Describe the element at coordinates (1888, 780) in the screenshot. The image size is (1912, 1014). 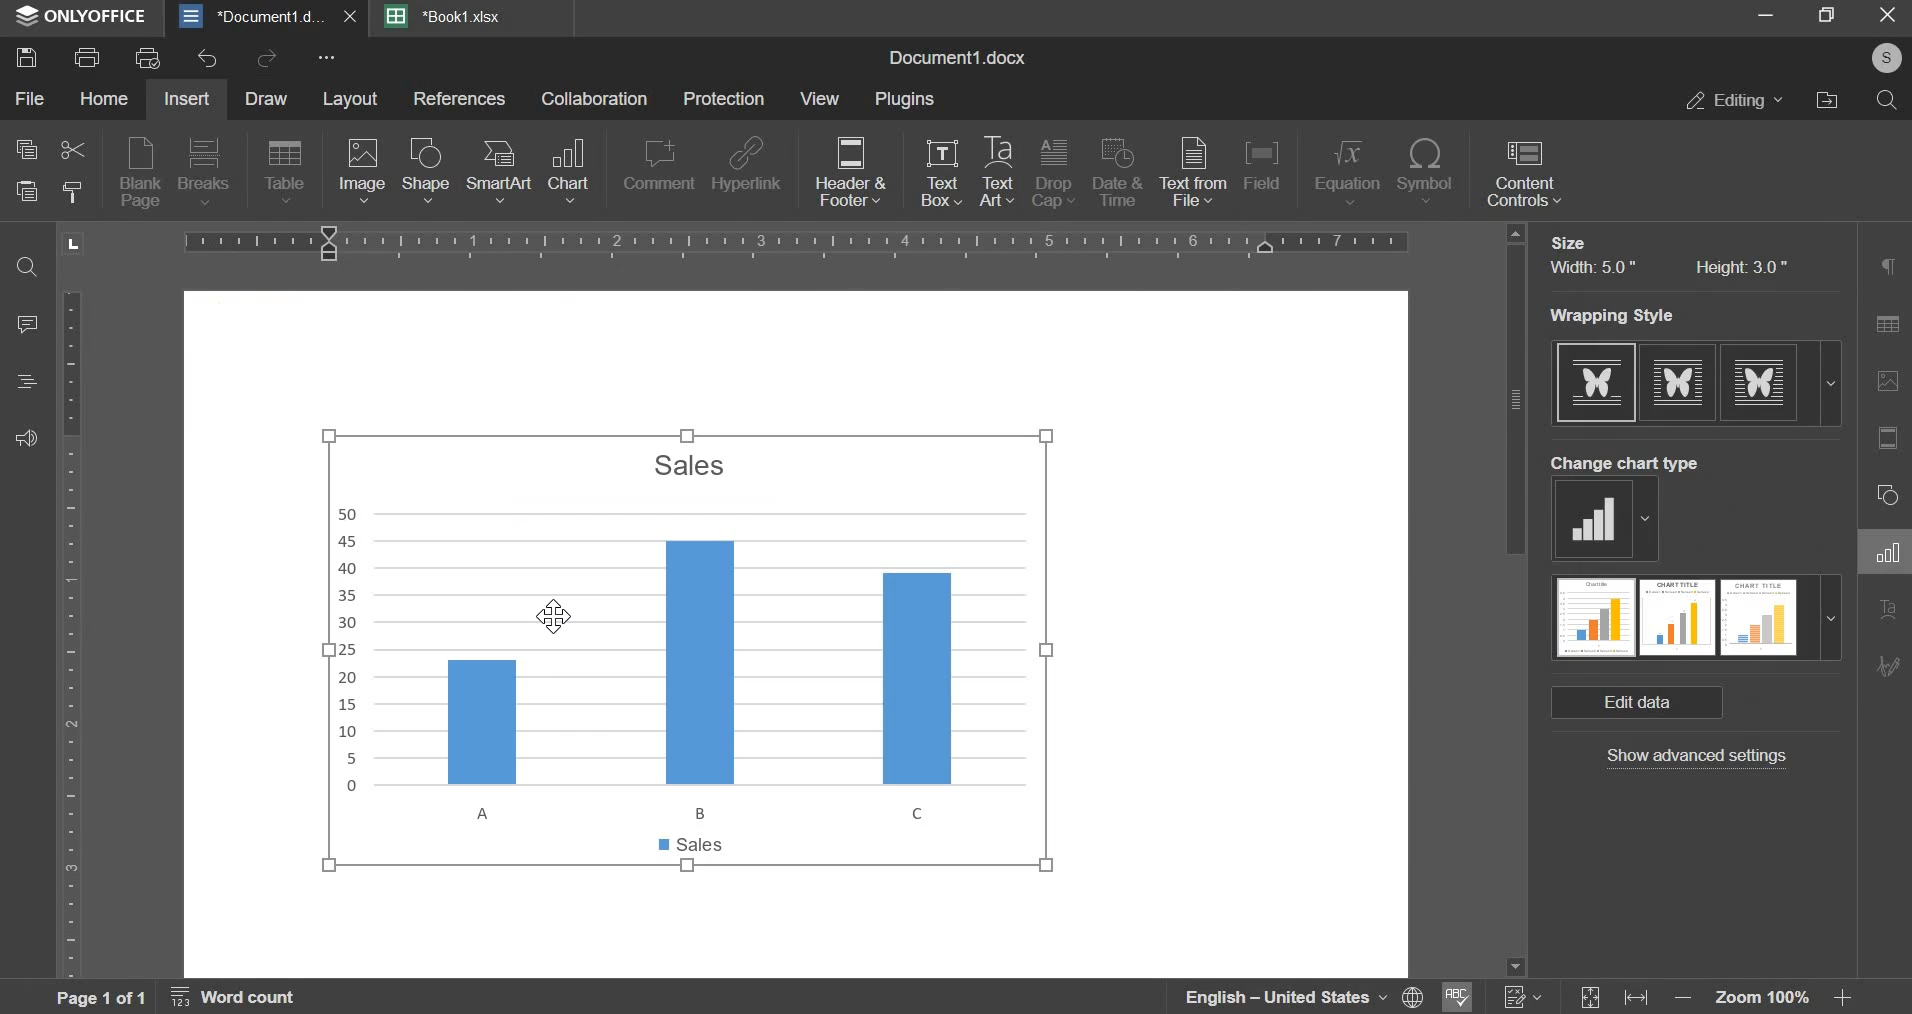
I see `Collaboration/Chat Tool` at that location.